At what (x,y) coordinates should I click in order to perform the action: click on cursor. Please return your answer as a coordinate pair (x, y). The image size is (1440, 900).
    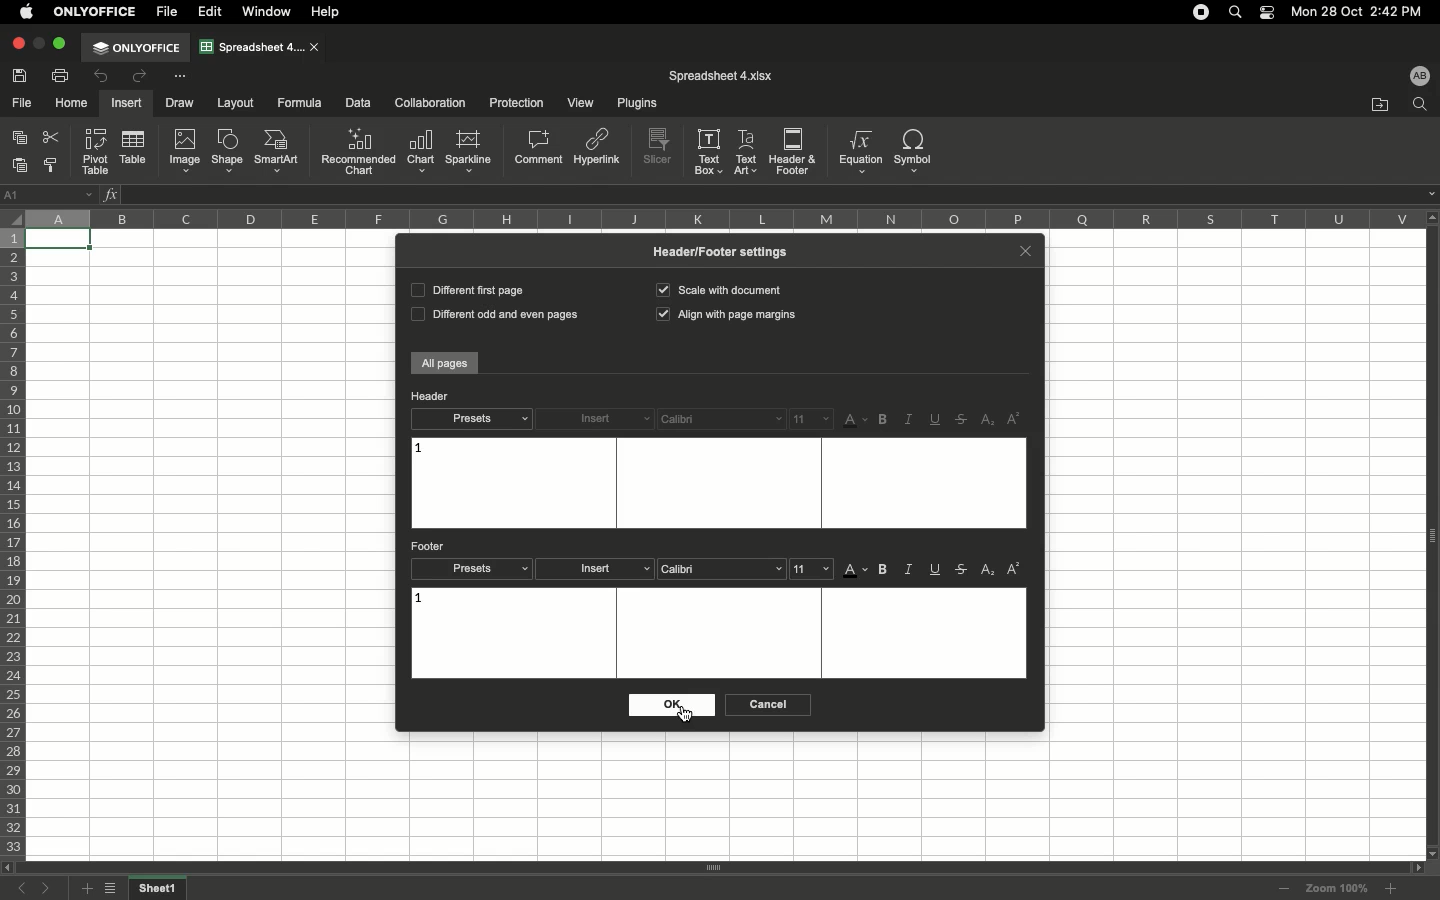
    Looking at the image, I should click on (684, 714).